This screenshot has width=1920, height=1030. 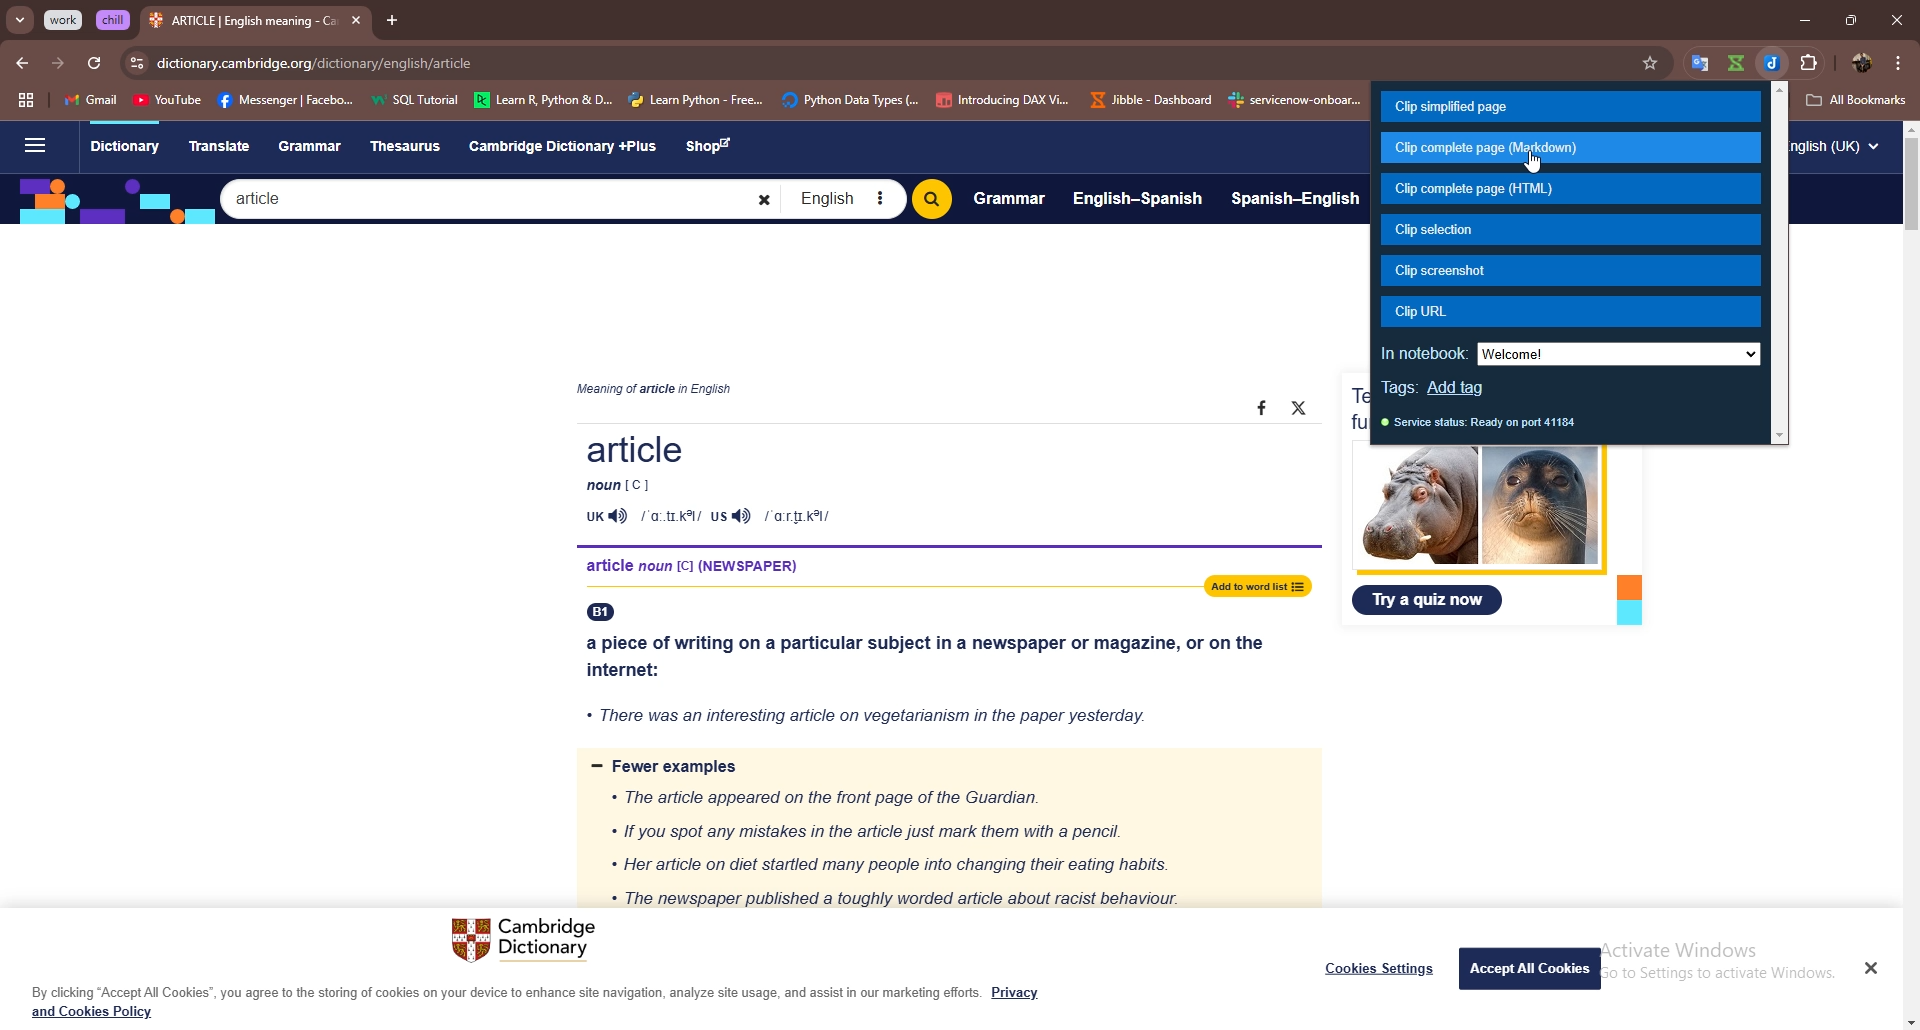 What do you see at coordinates (1736, 62) in the screenshot?
I see `extension` at bounding box center [1736, 62].